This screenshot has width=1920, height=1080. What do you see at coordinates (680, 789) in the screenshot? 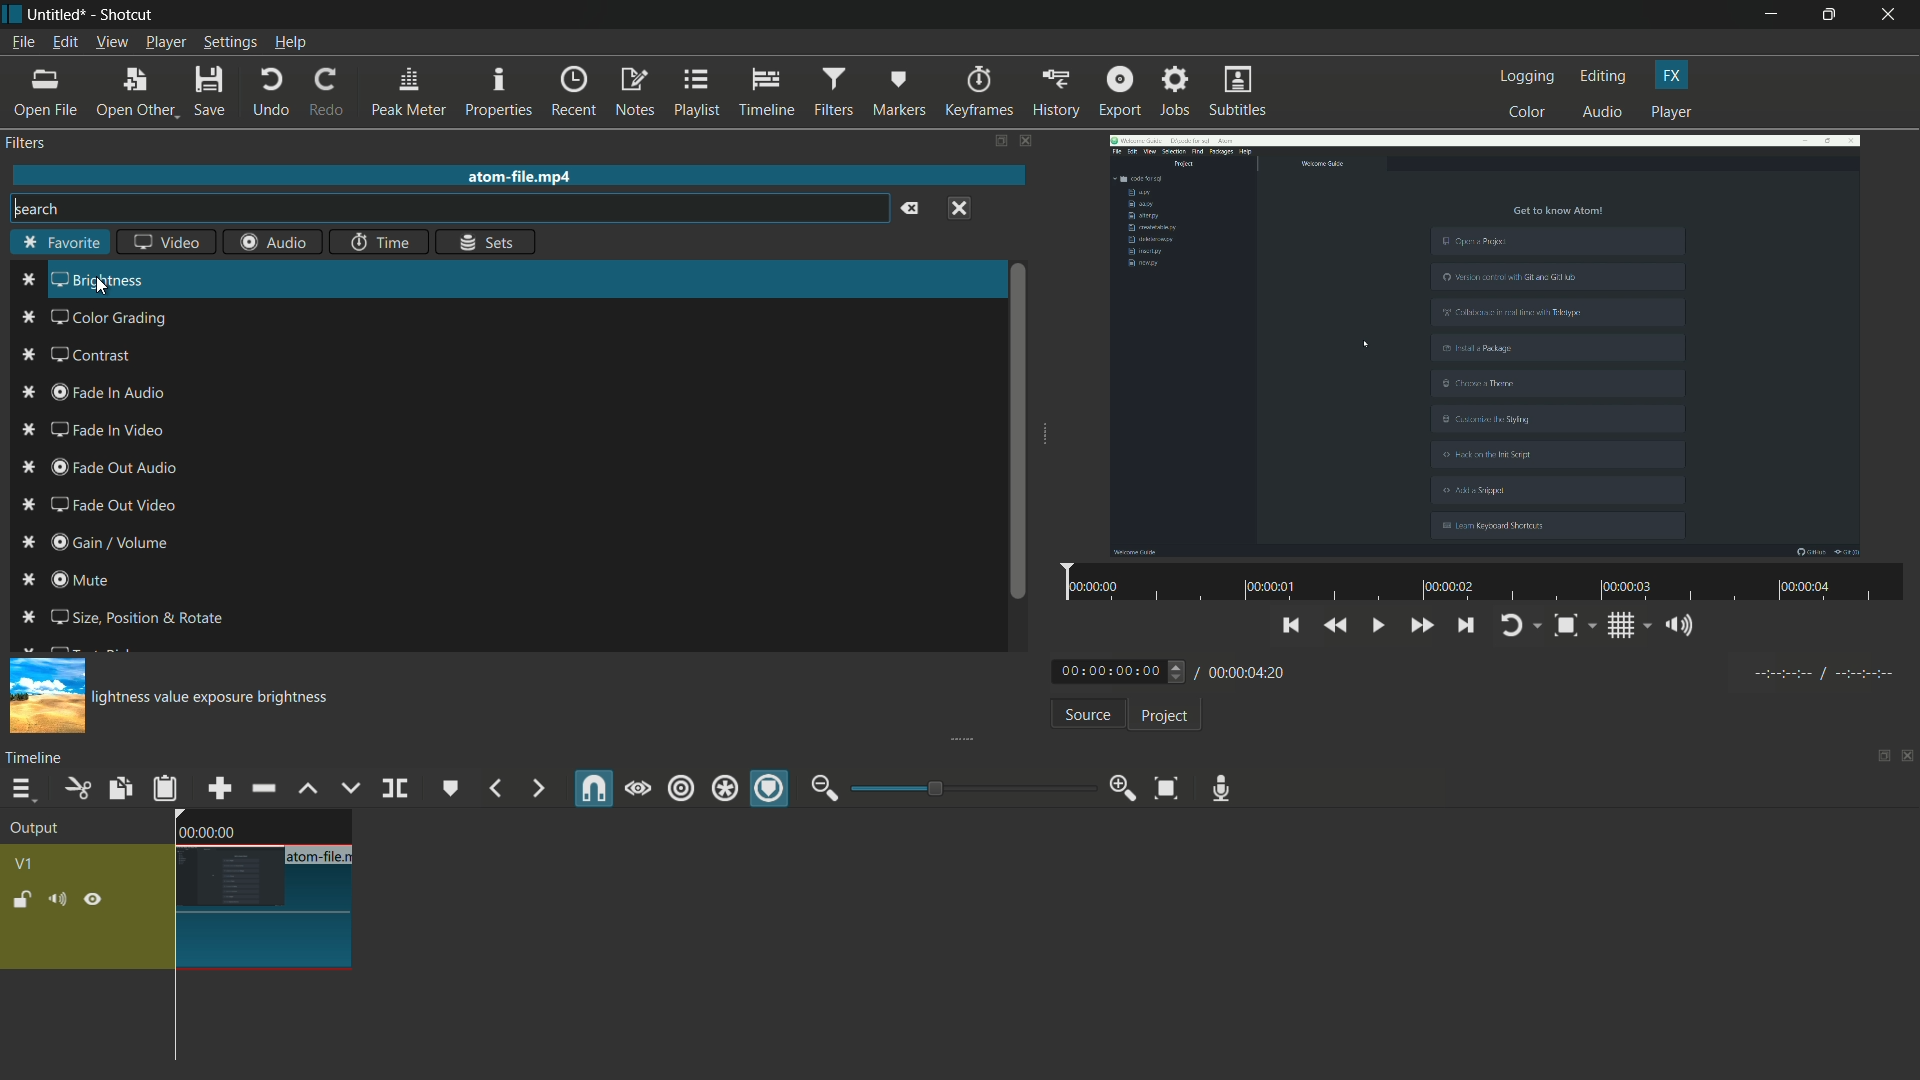
I see `ripple` at bounding box center [680, 789].